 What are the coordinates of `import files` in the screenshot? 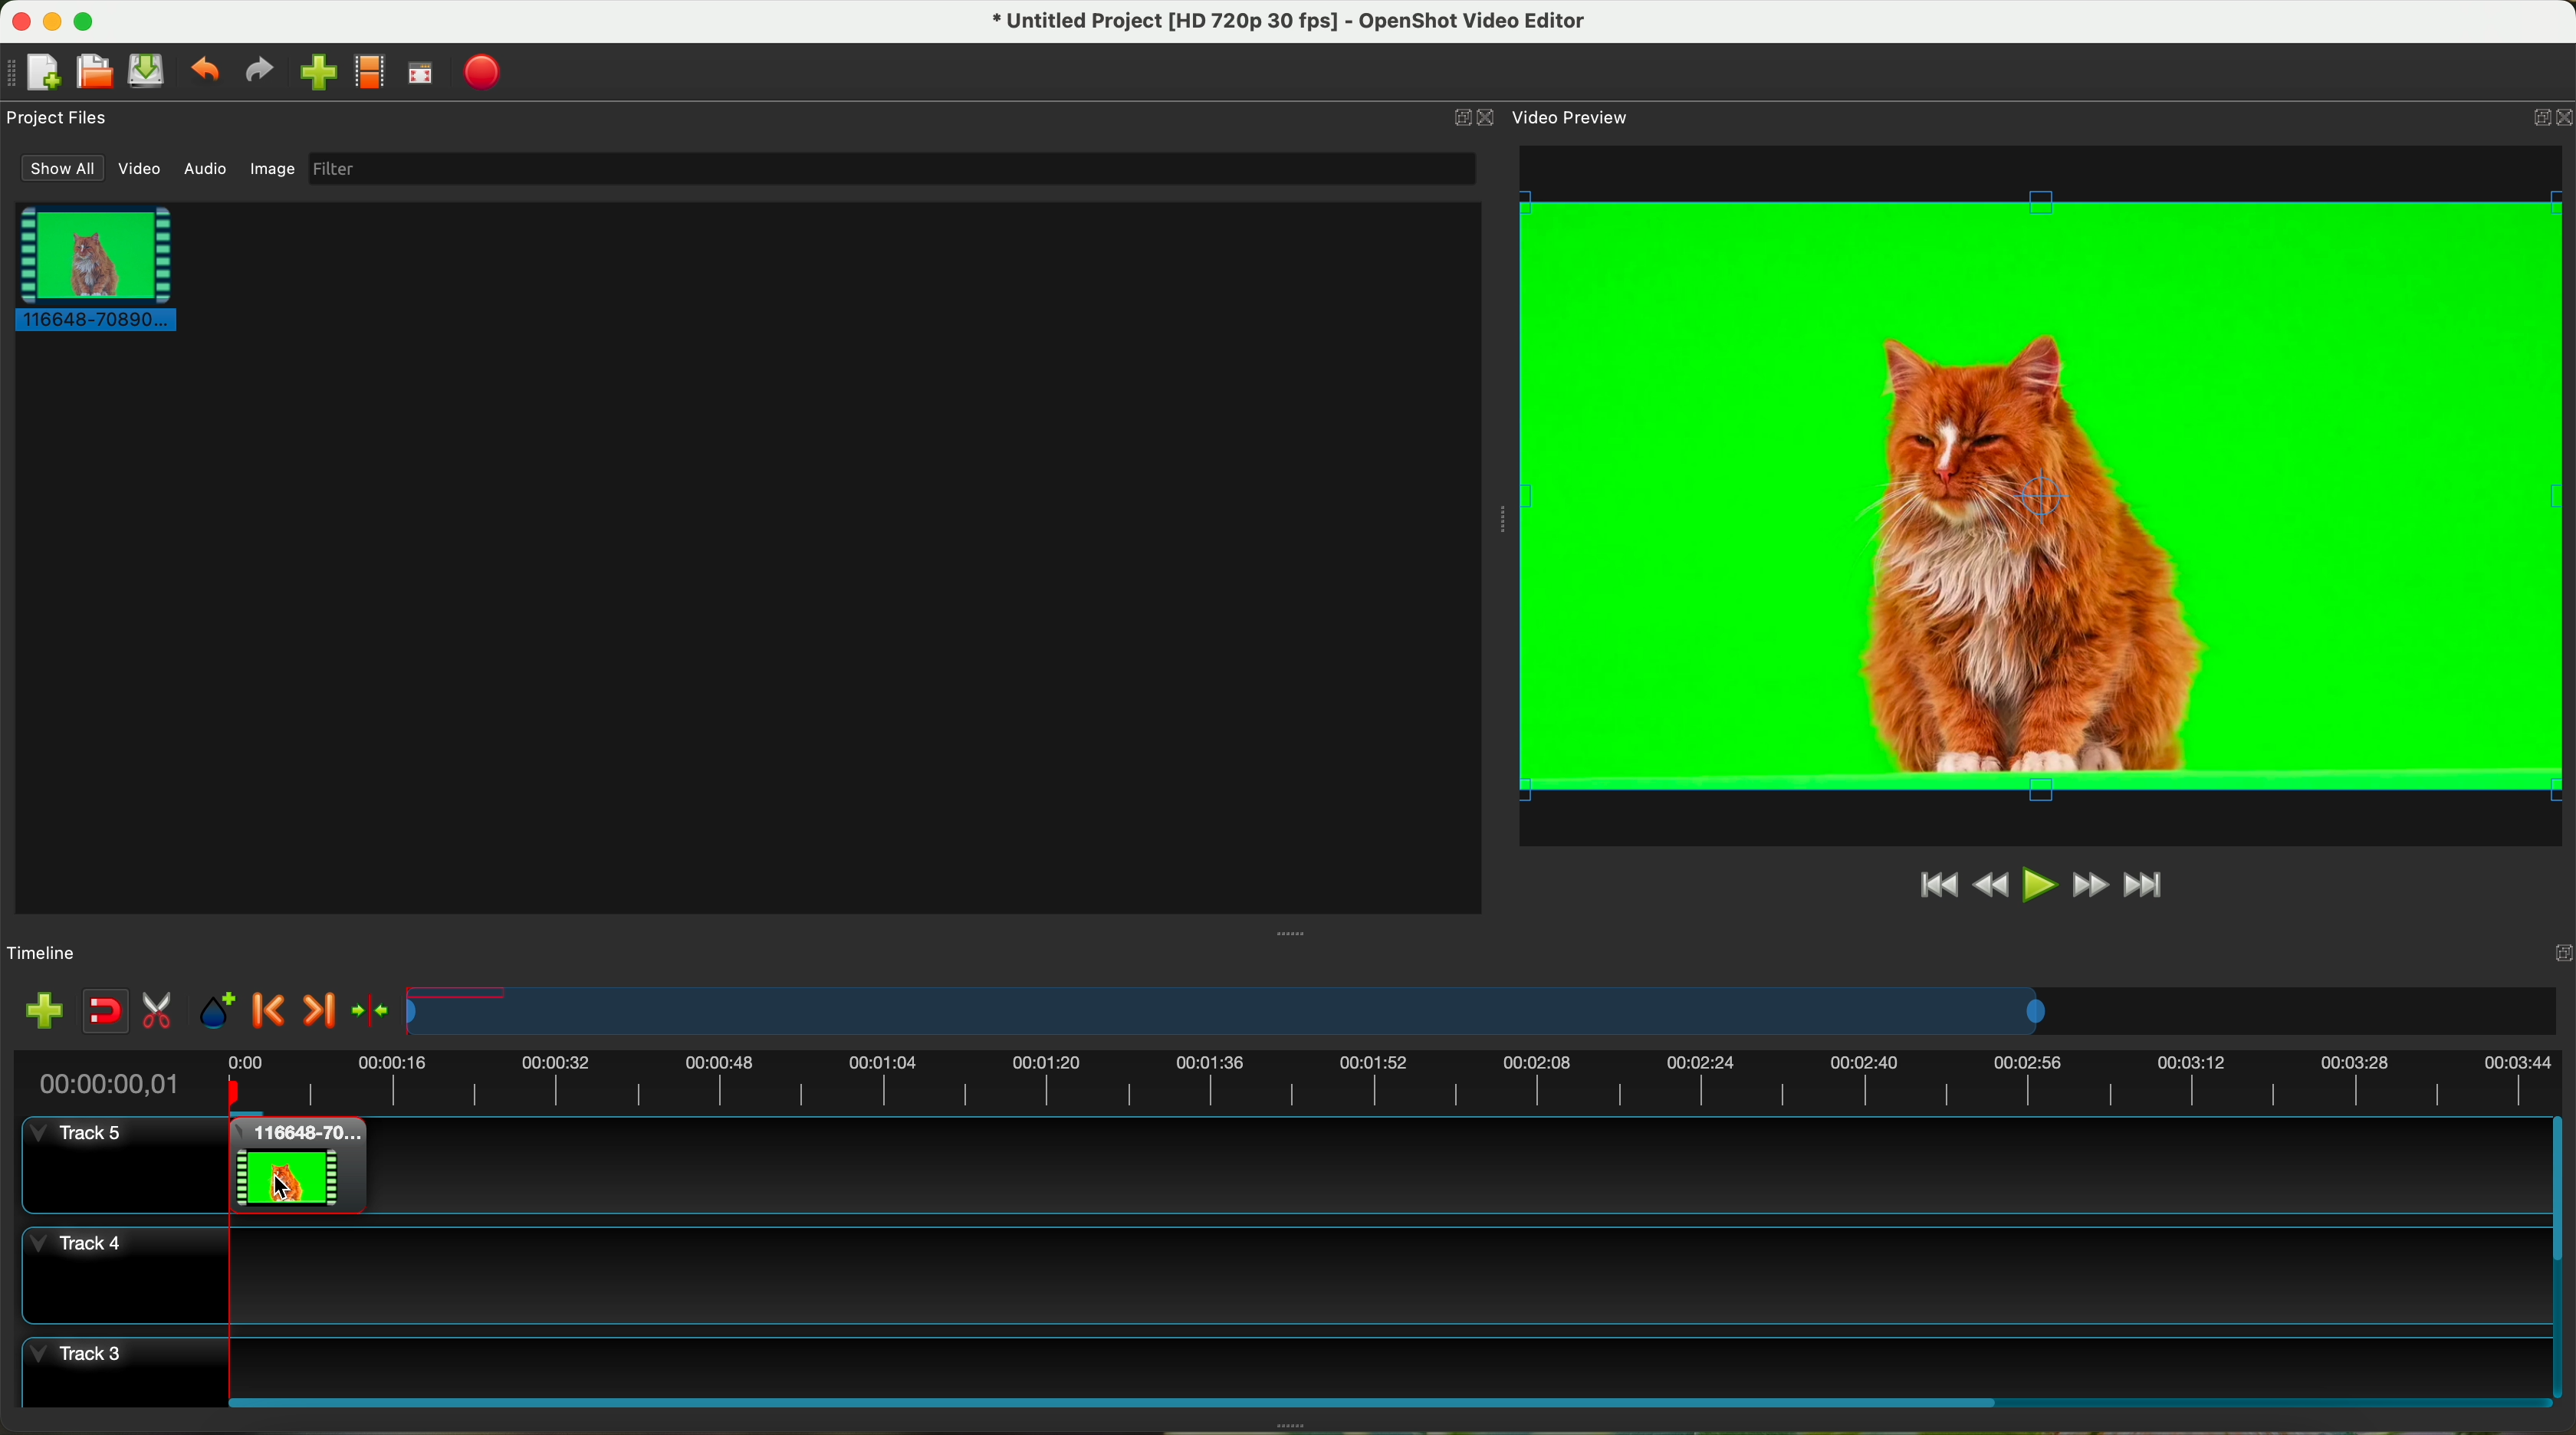 It's located at (43, 1013).